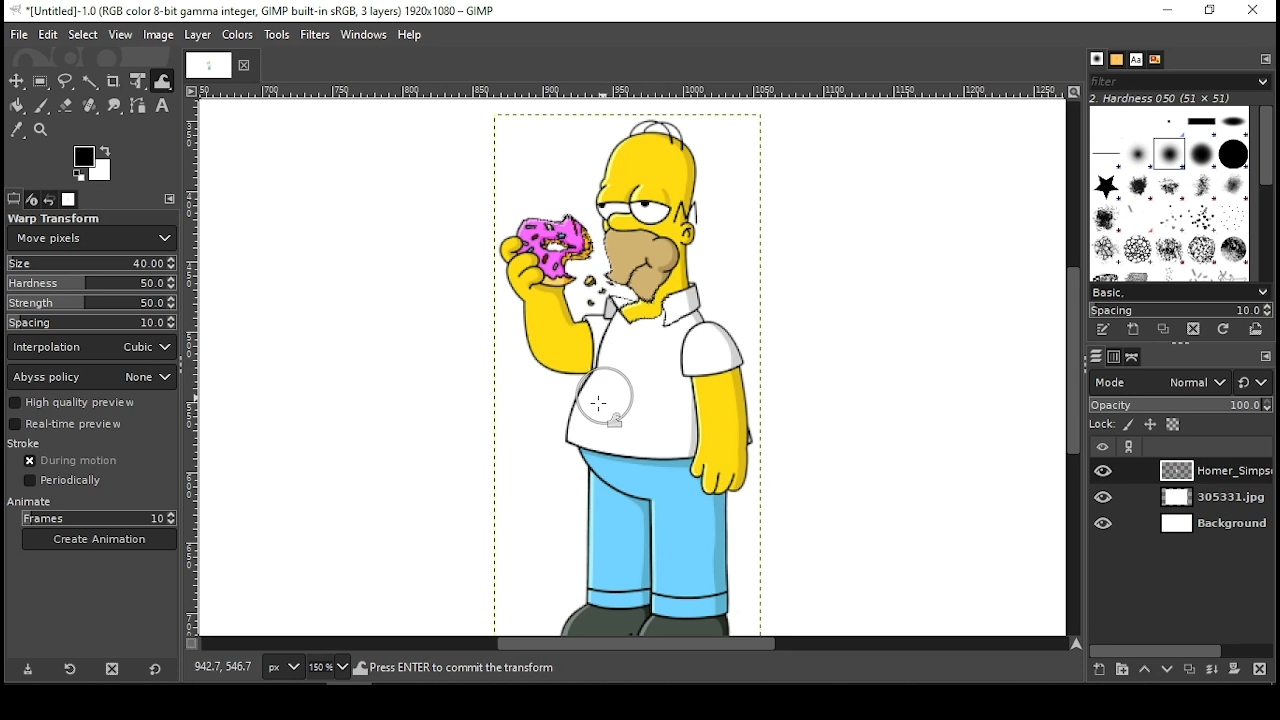 The image size is (1280, 720). I want to click on paths, so click(1132, 357).